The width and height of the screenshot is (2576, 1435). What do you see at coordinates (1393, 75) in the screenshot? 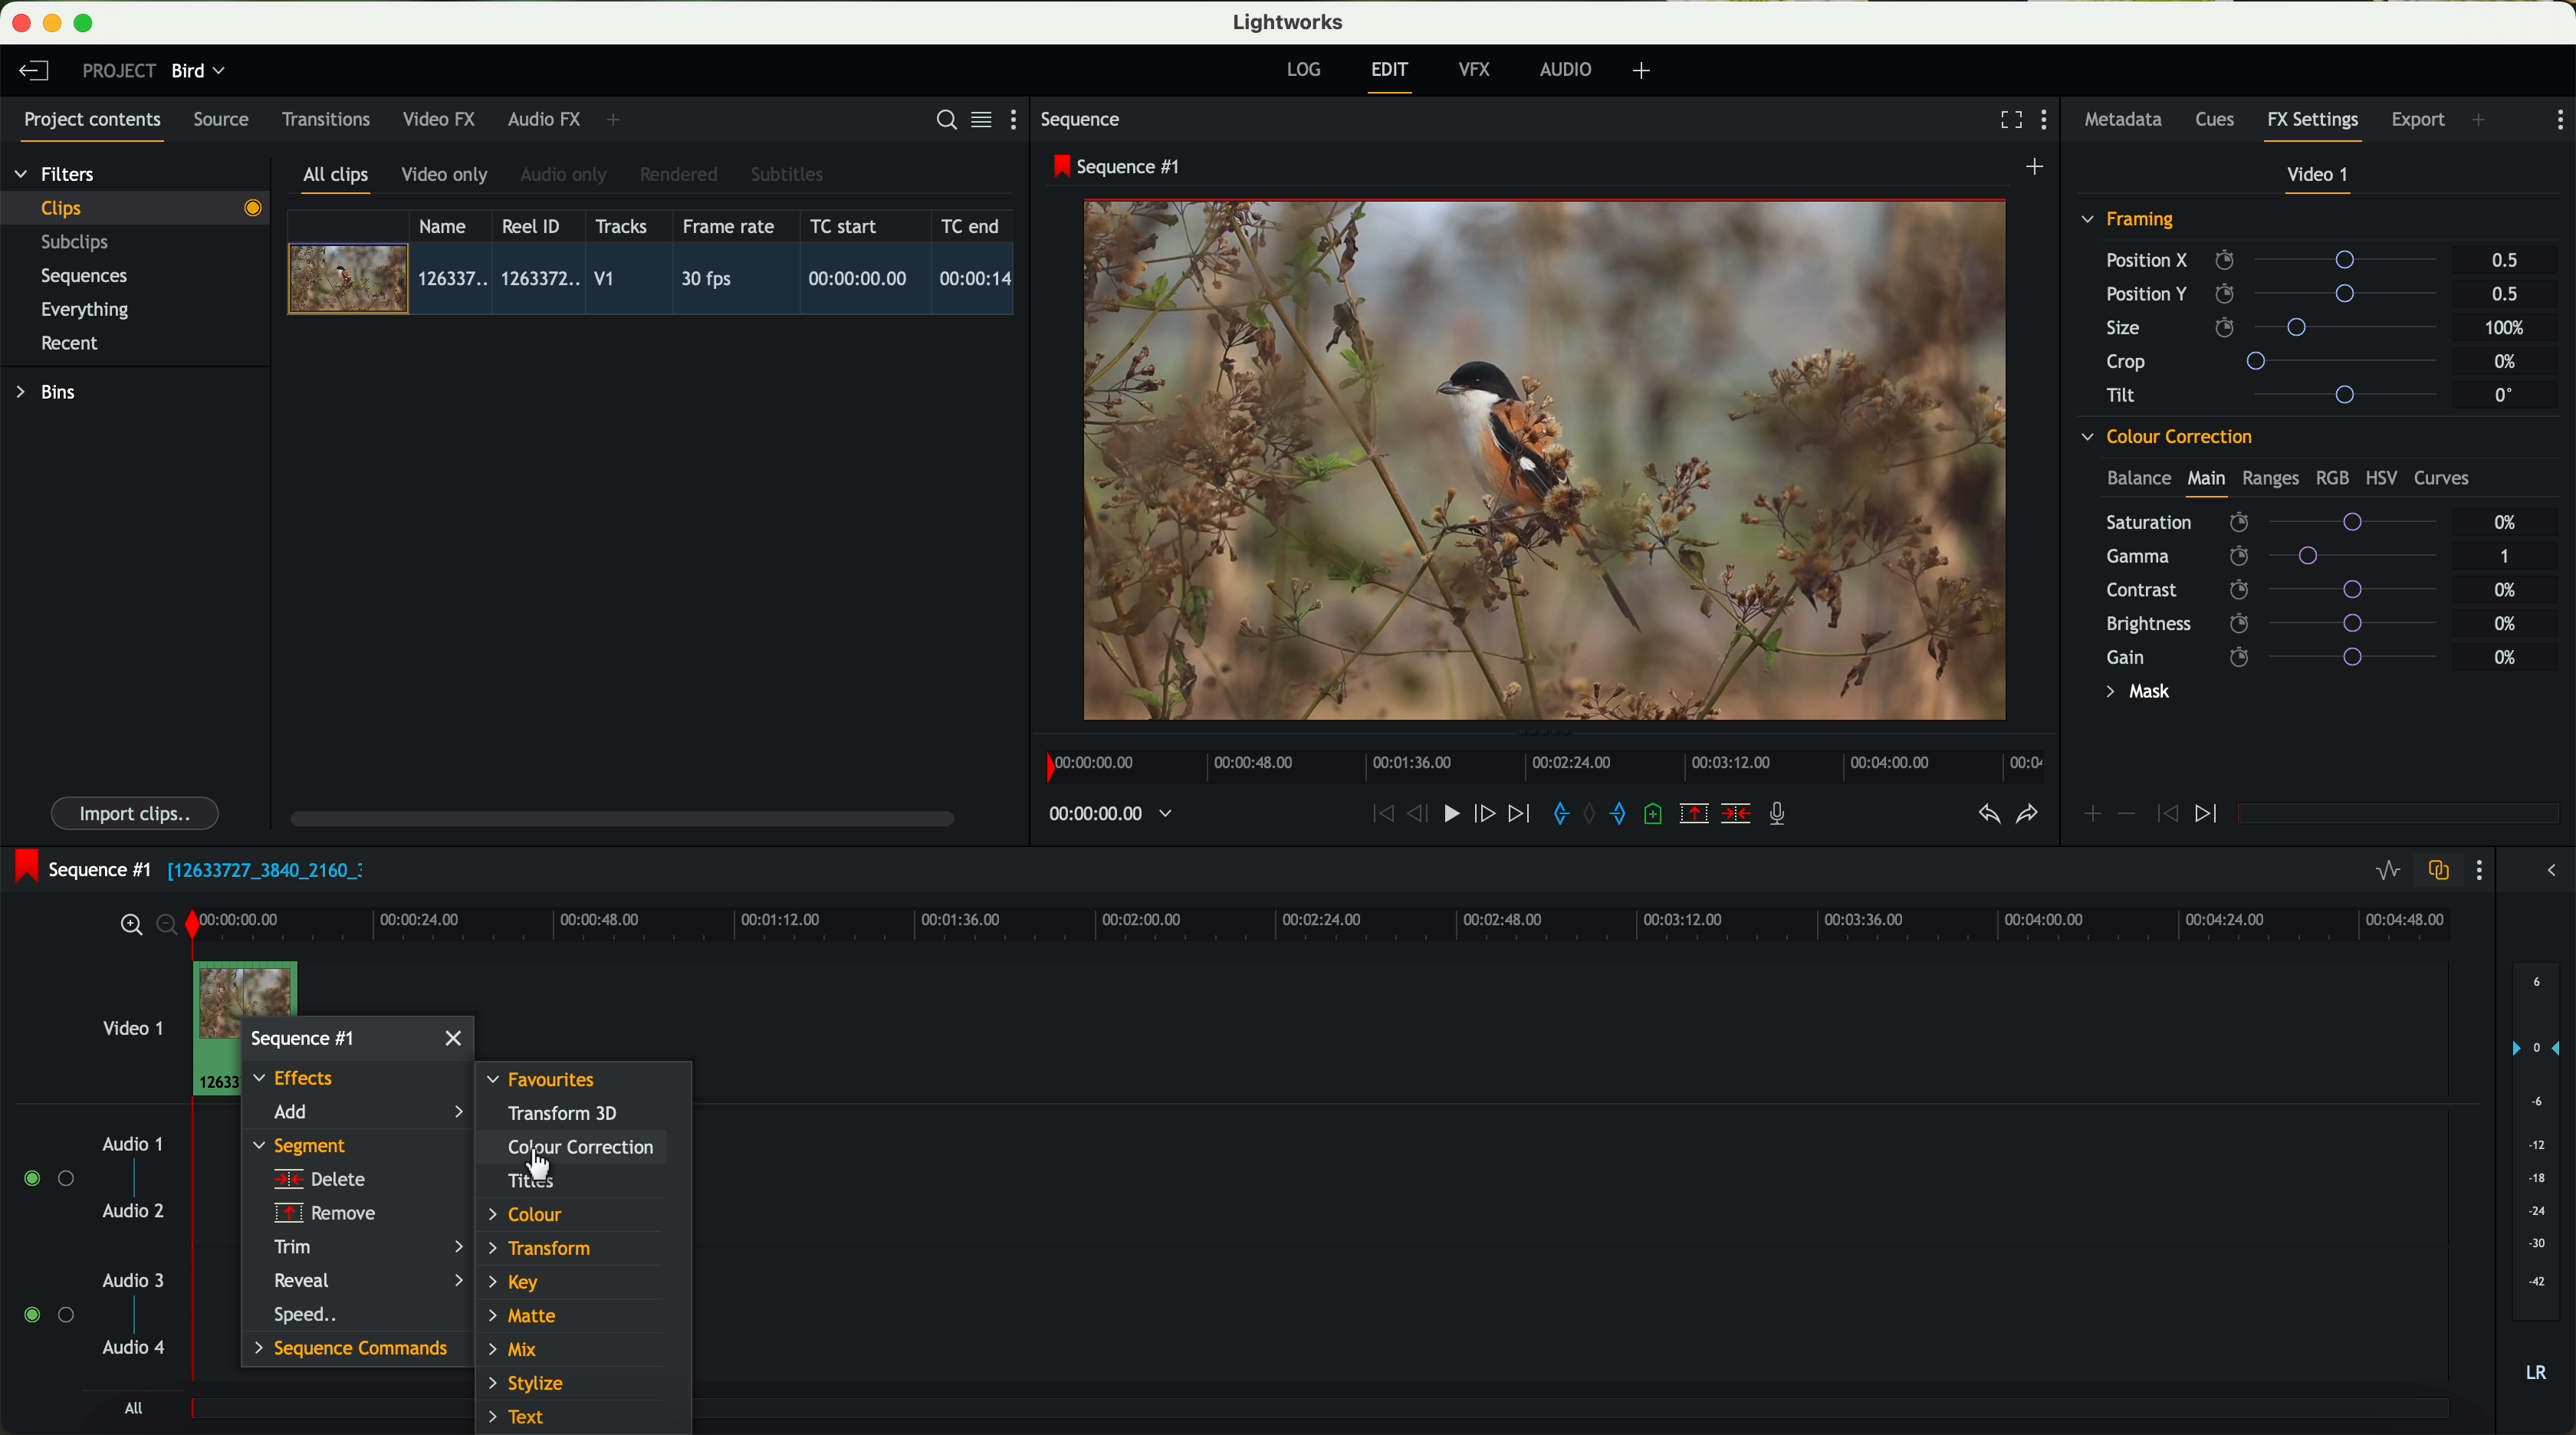
I see `edit` at bounding box center [1393, 75].